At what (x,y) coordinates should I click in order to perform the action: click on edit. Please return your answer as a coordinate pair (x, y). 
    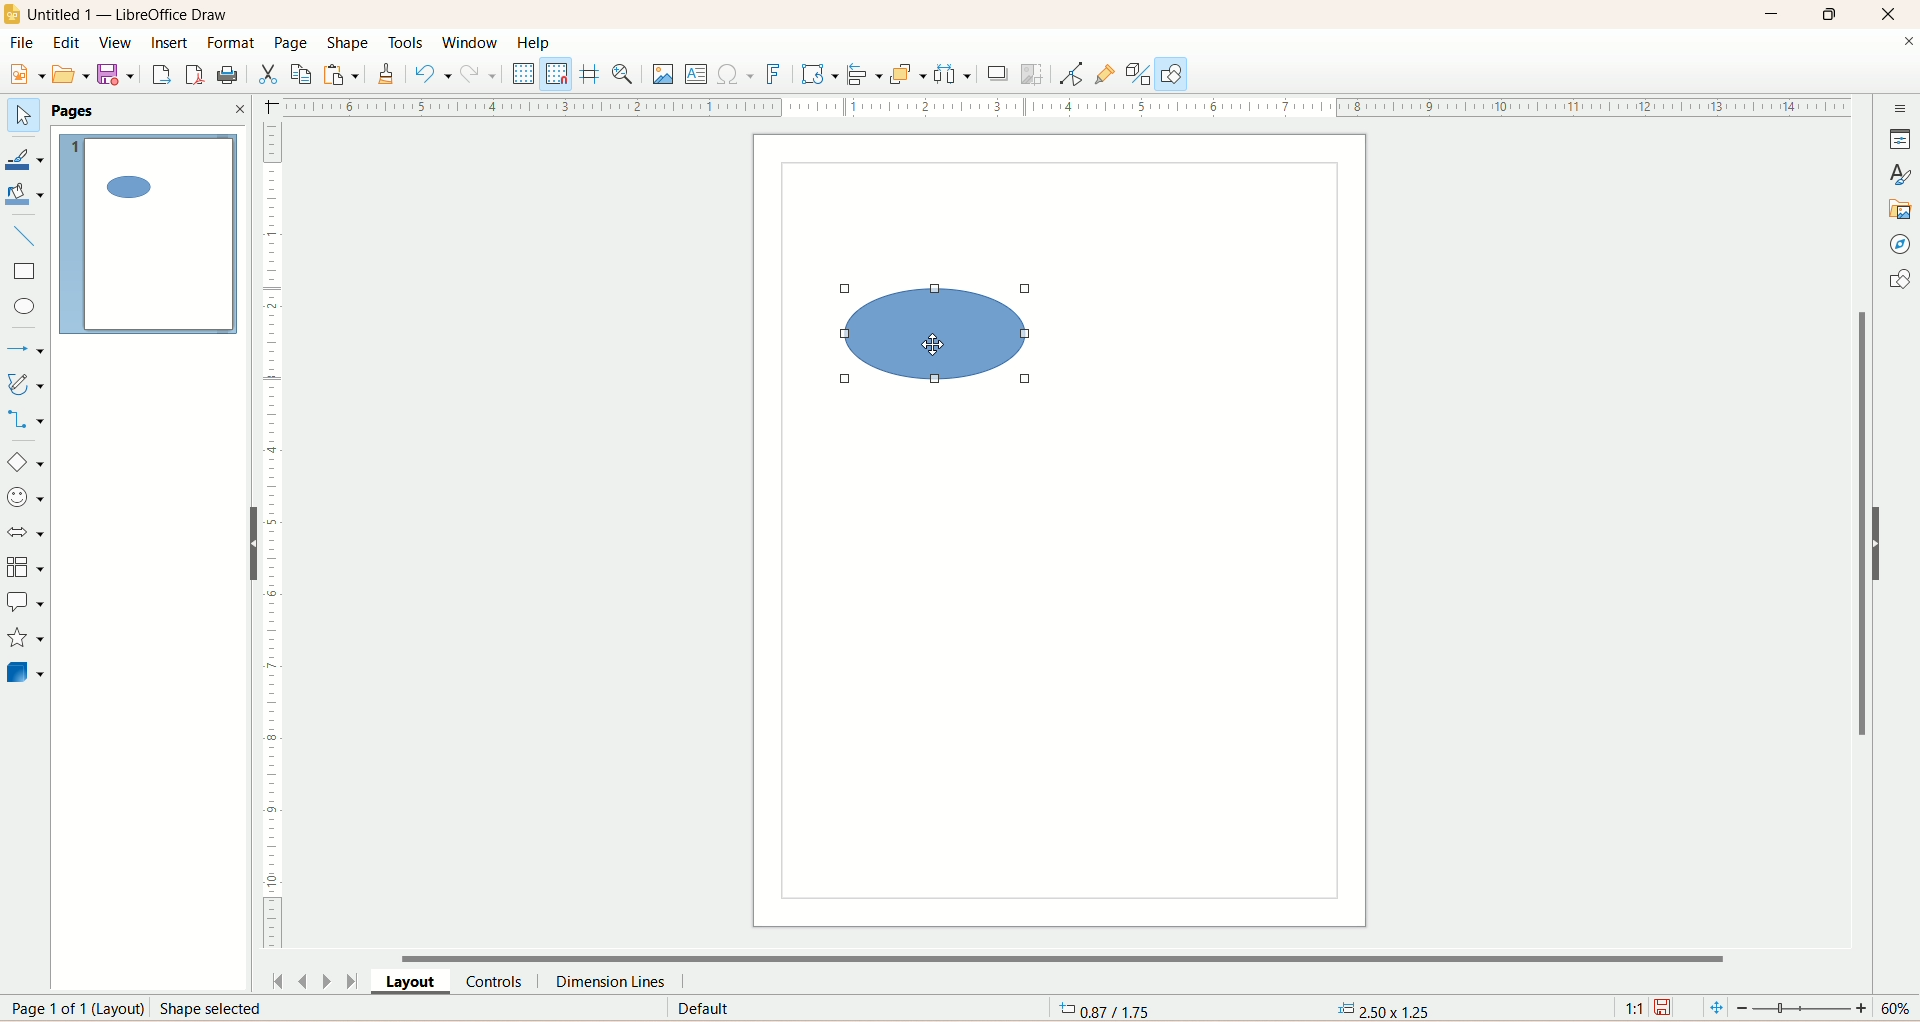
    Looking at the image, I should click on (65, 42).